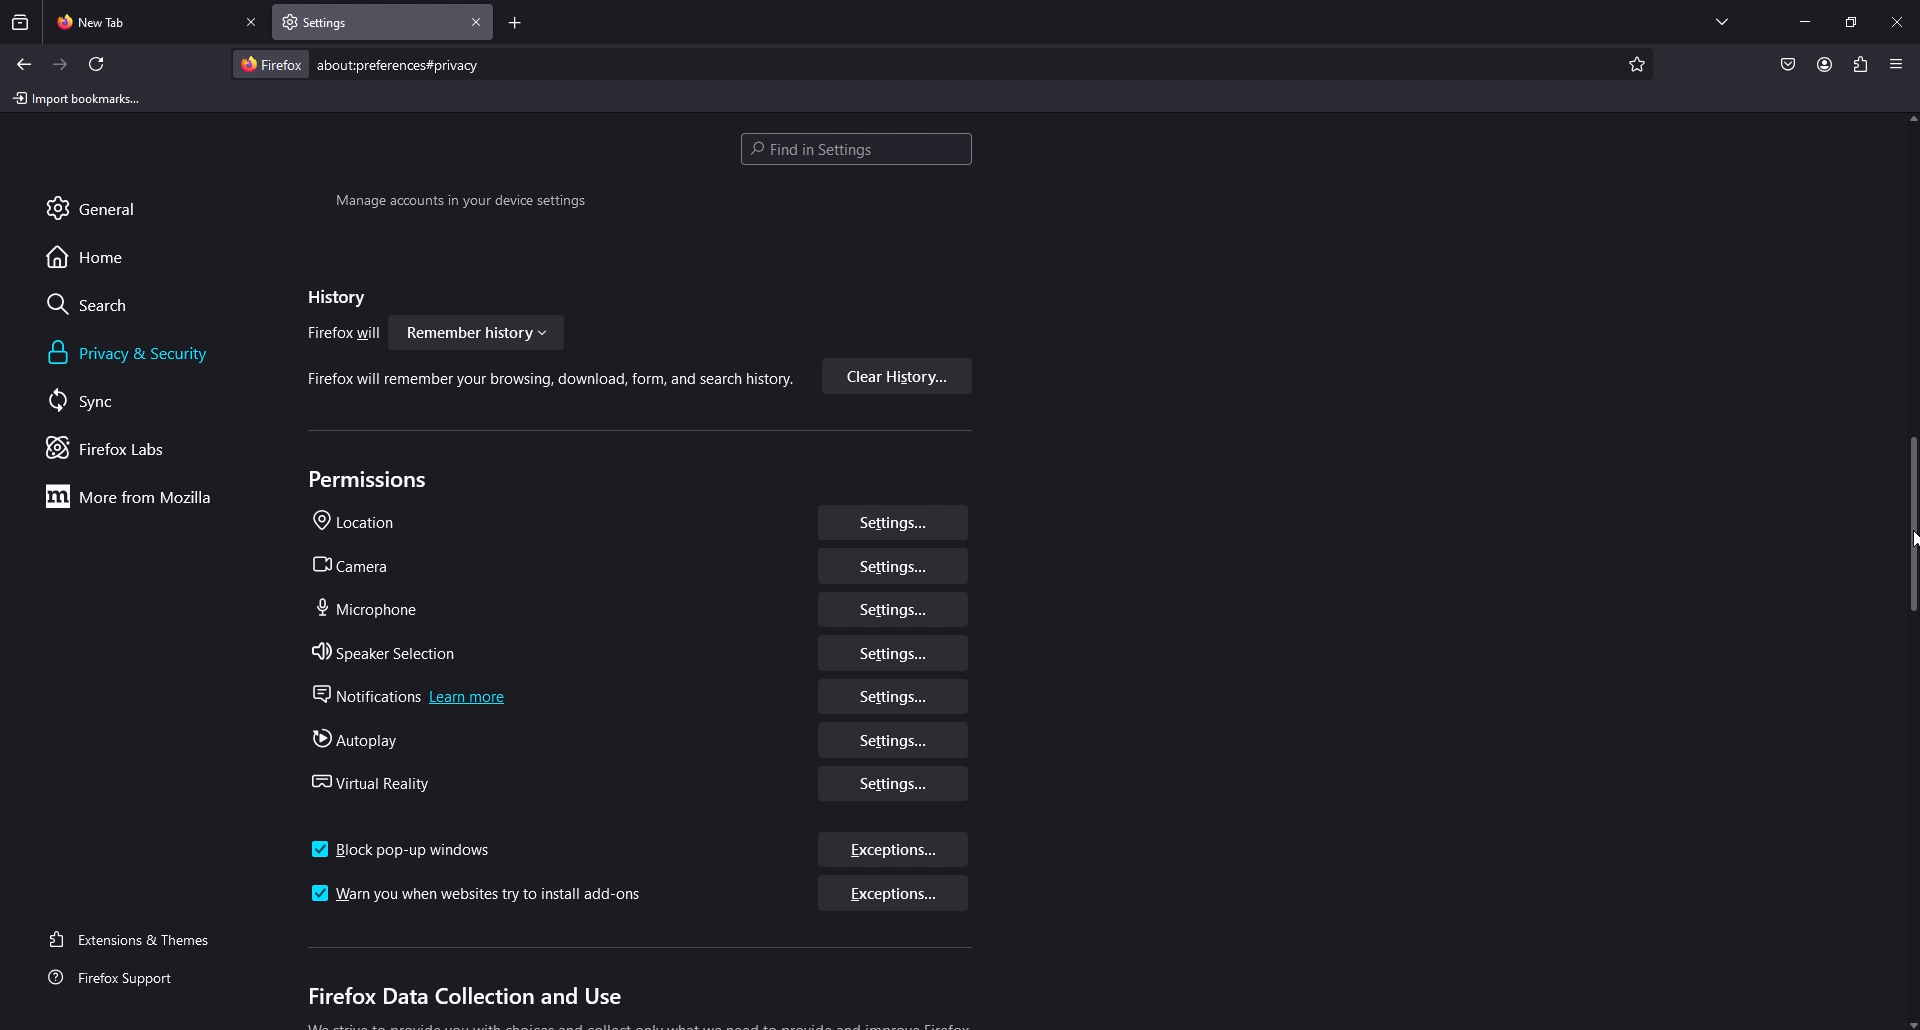 This screenshot has height=1030, width=1920. Describe the element at coordinates (540, 383) in the screenshot. I see `Firefox will remember your browsing, download, form, and search history.` at that location.